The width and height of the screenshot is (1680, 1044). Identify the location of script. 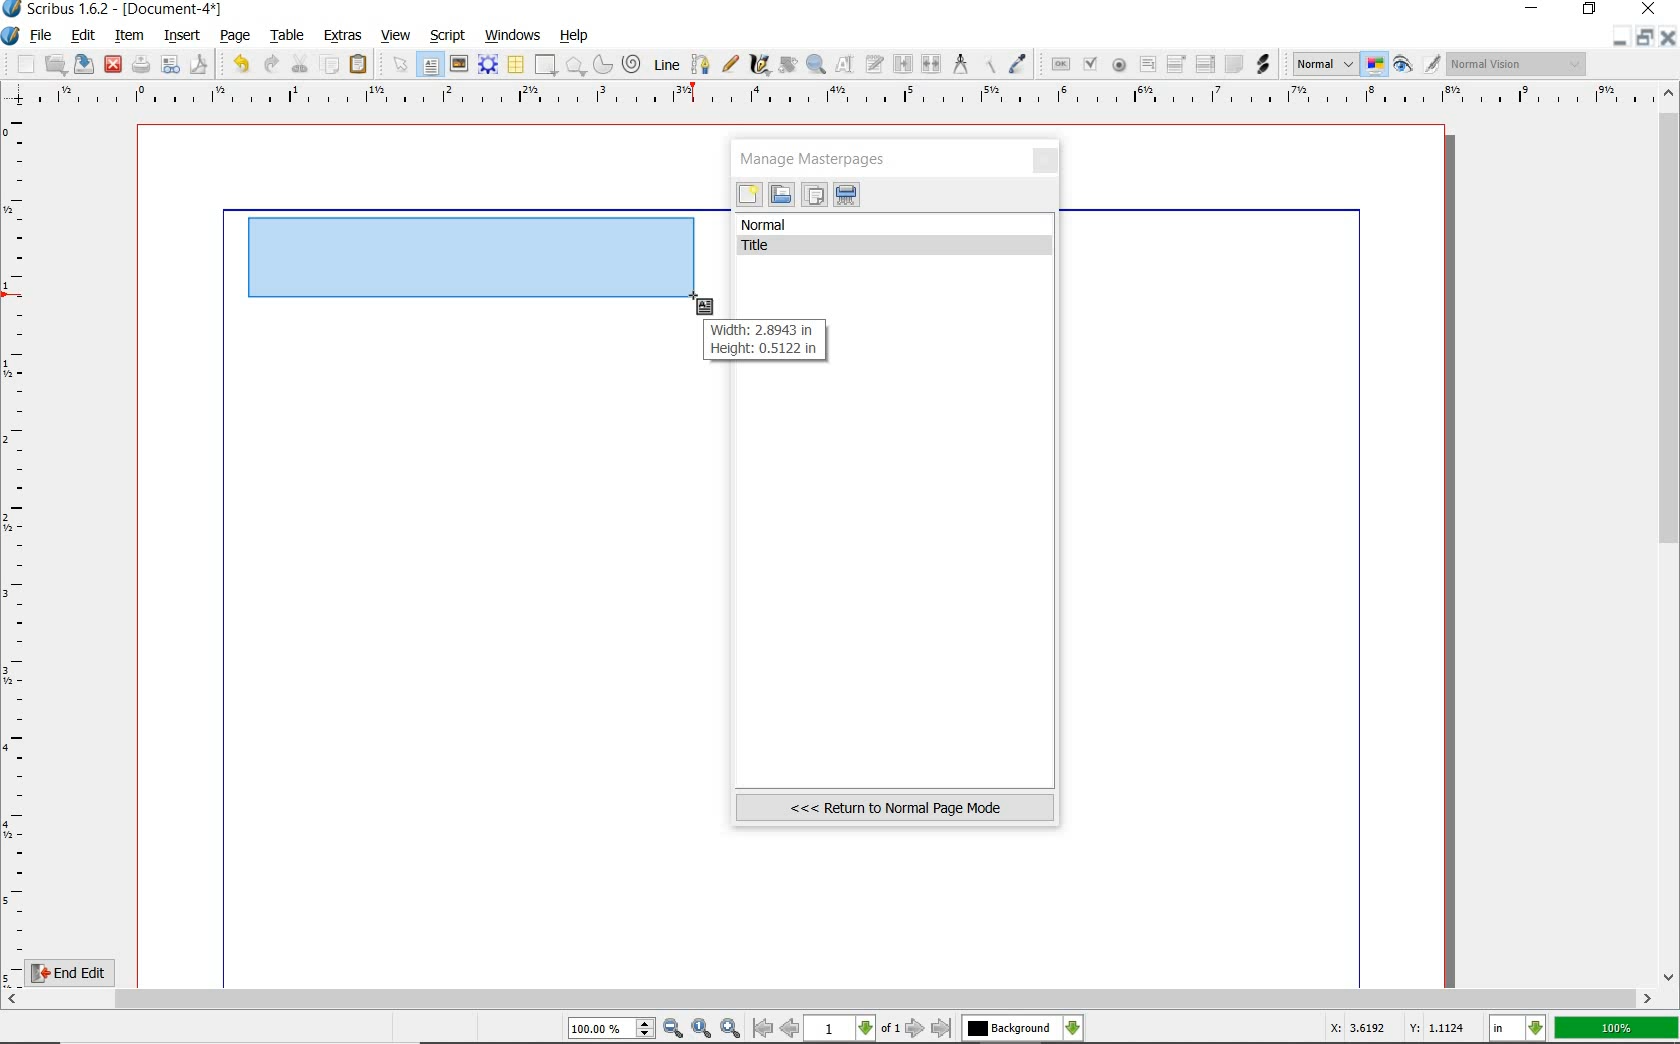
(449, 34).